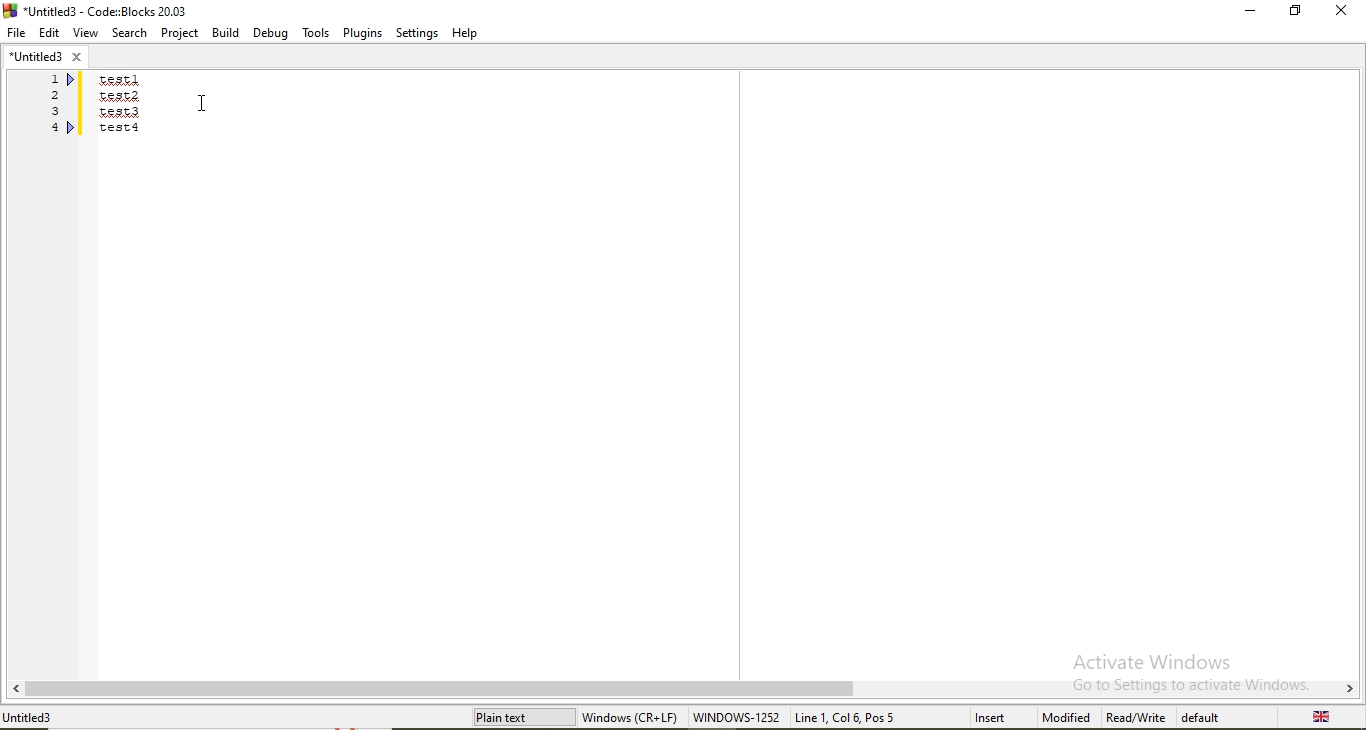 This screenshot has width=1366, height=730. Describe the element at coordinates (271, 32) in the screenshot. I see `Debug ` at that location.